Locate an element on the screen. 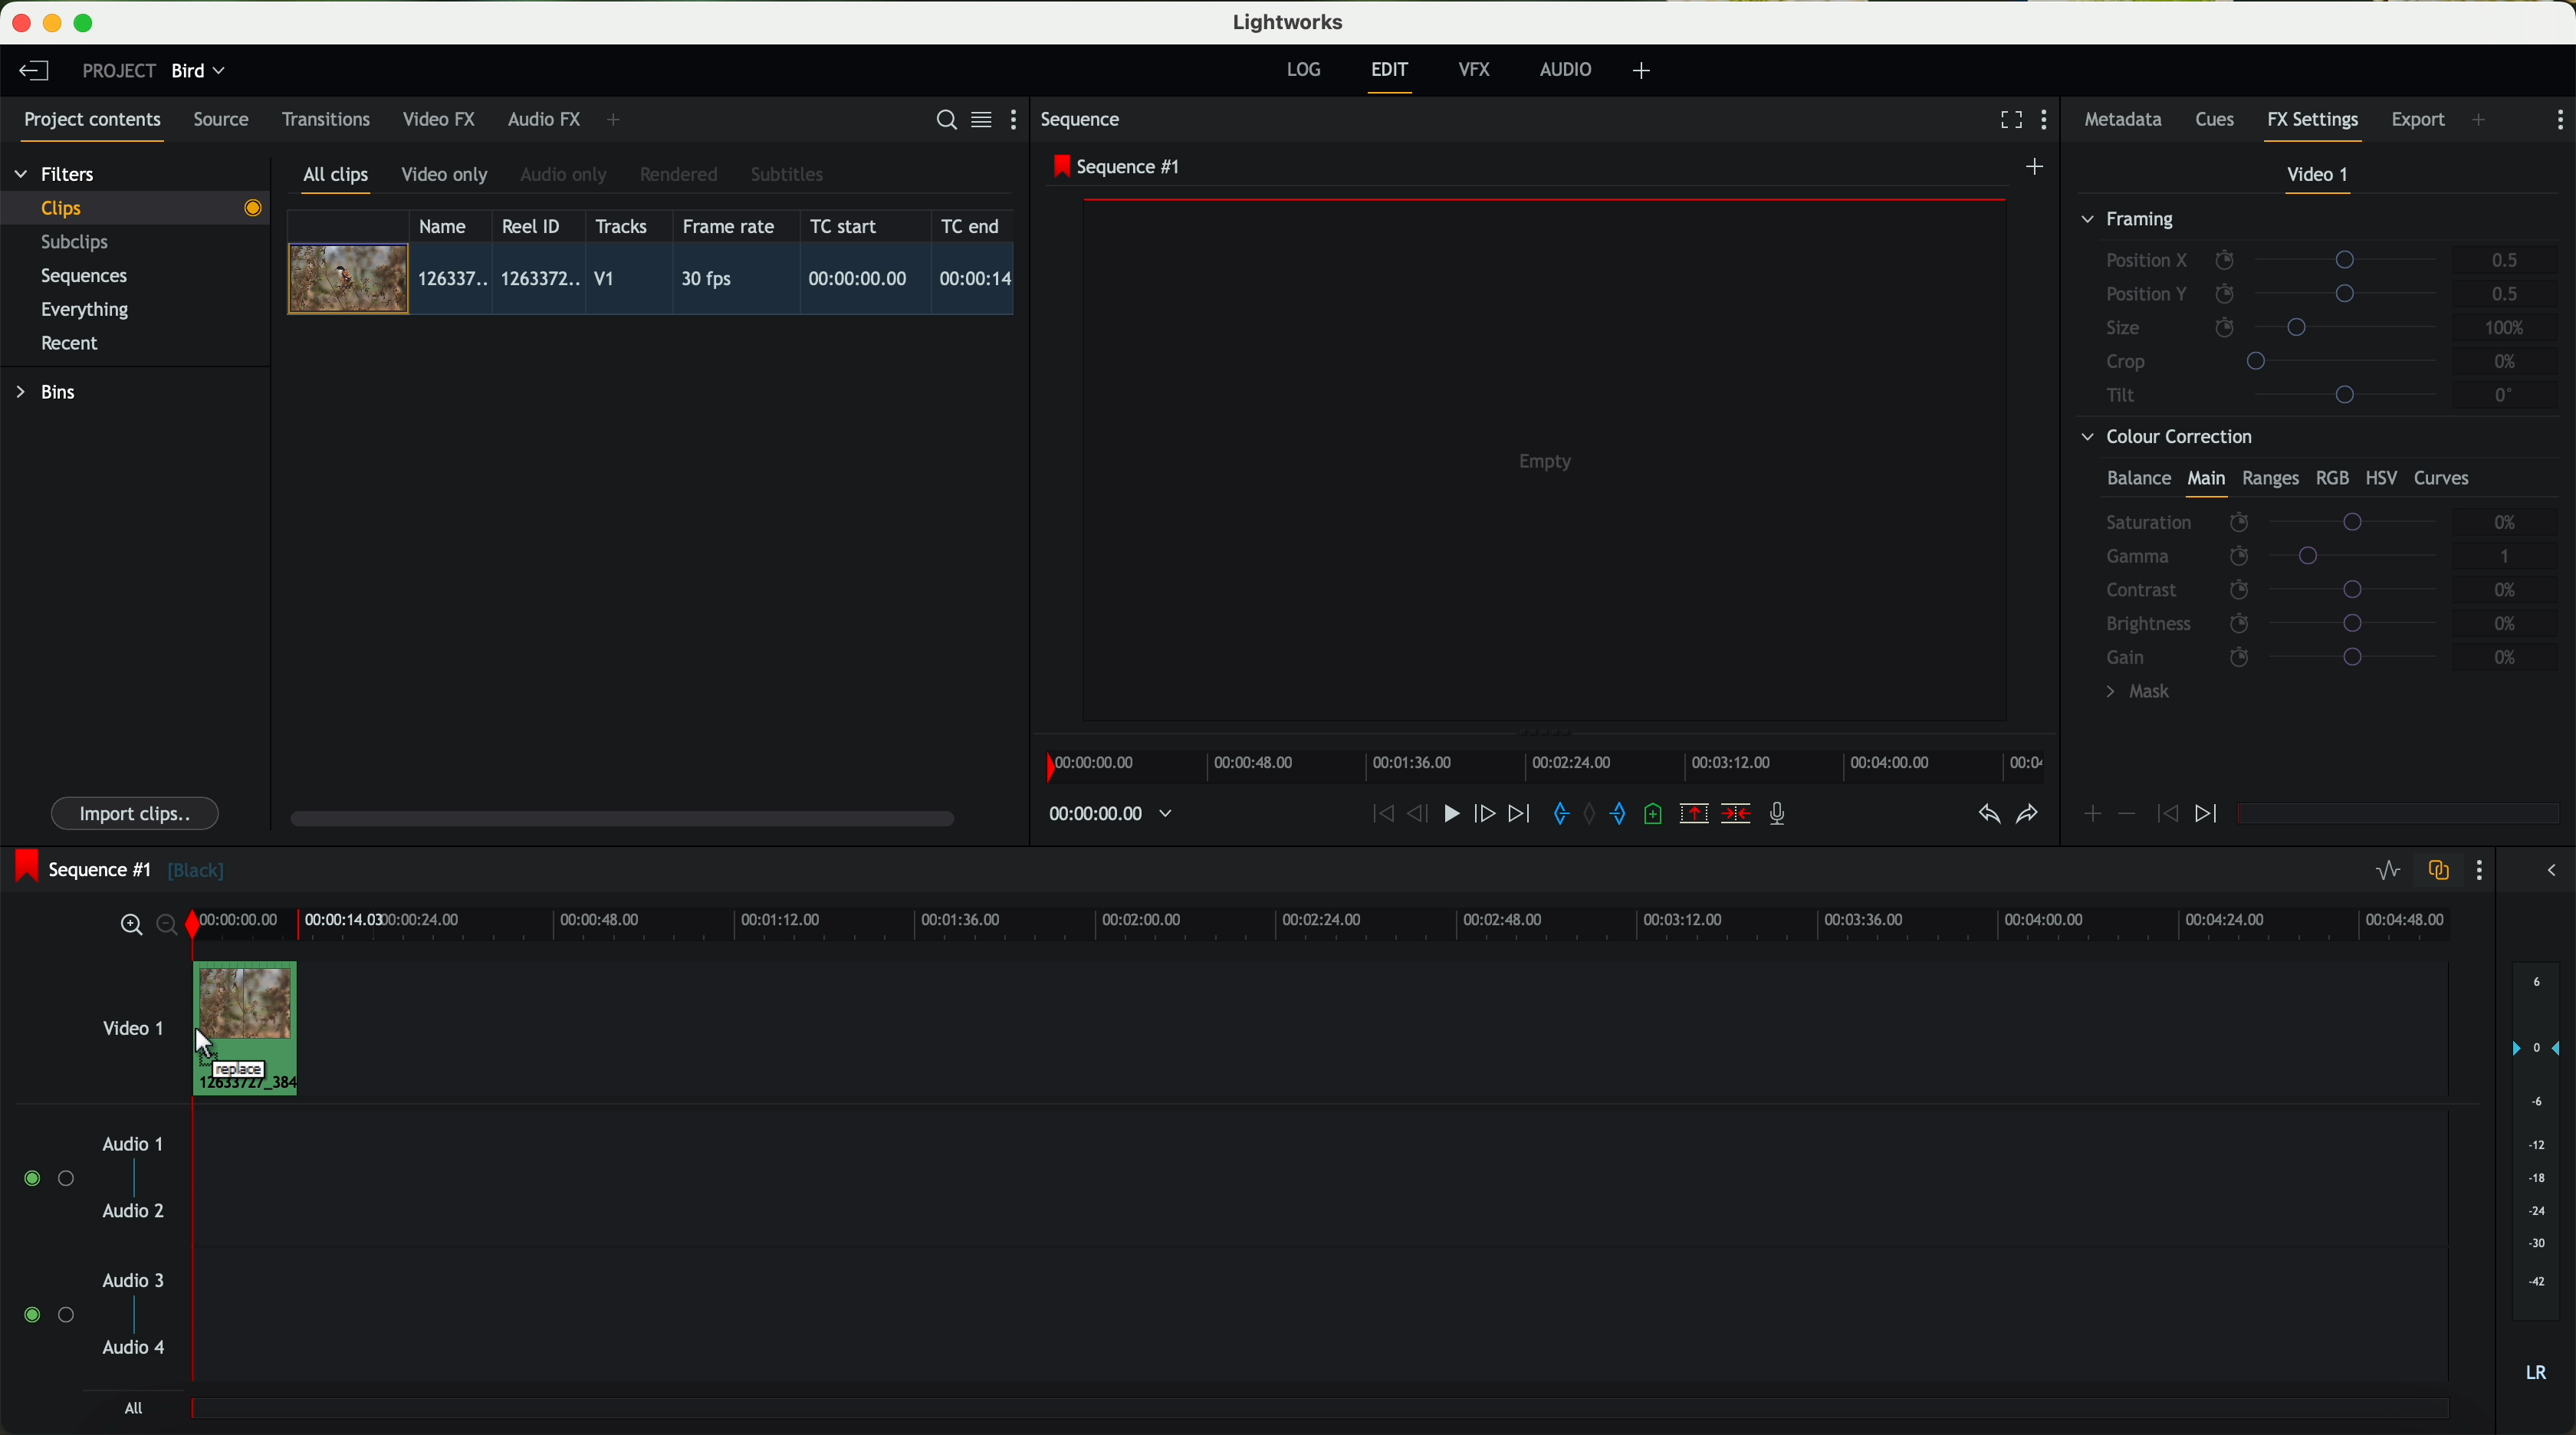 This screenshot has height=1435, width=2576. 0% is located at coordinates (2506, 657).